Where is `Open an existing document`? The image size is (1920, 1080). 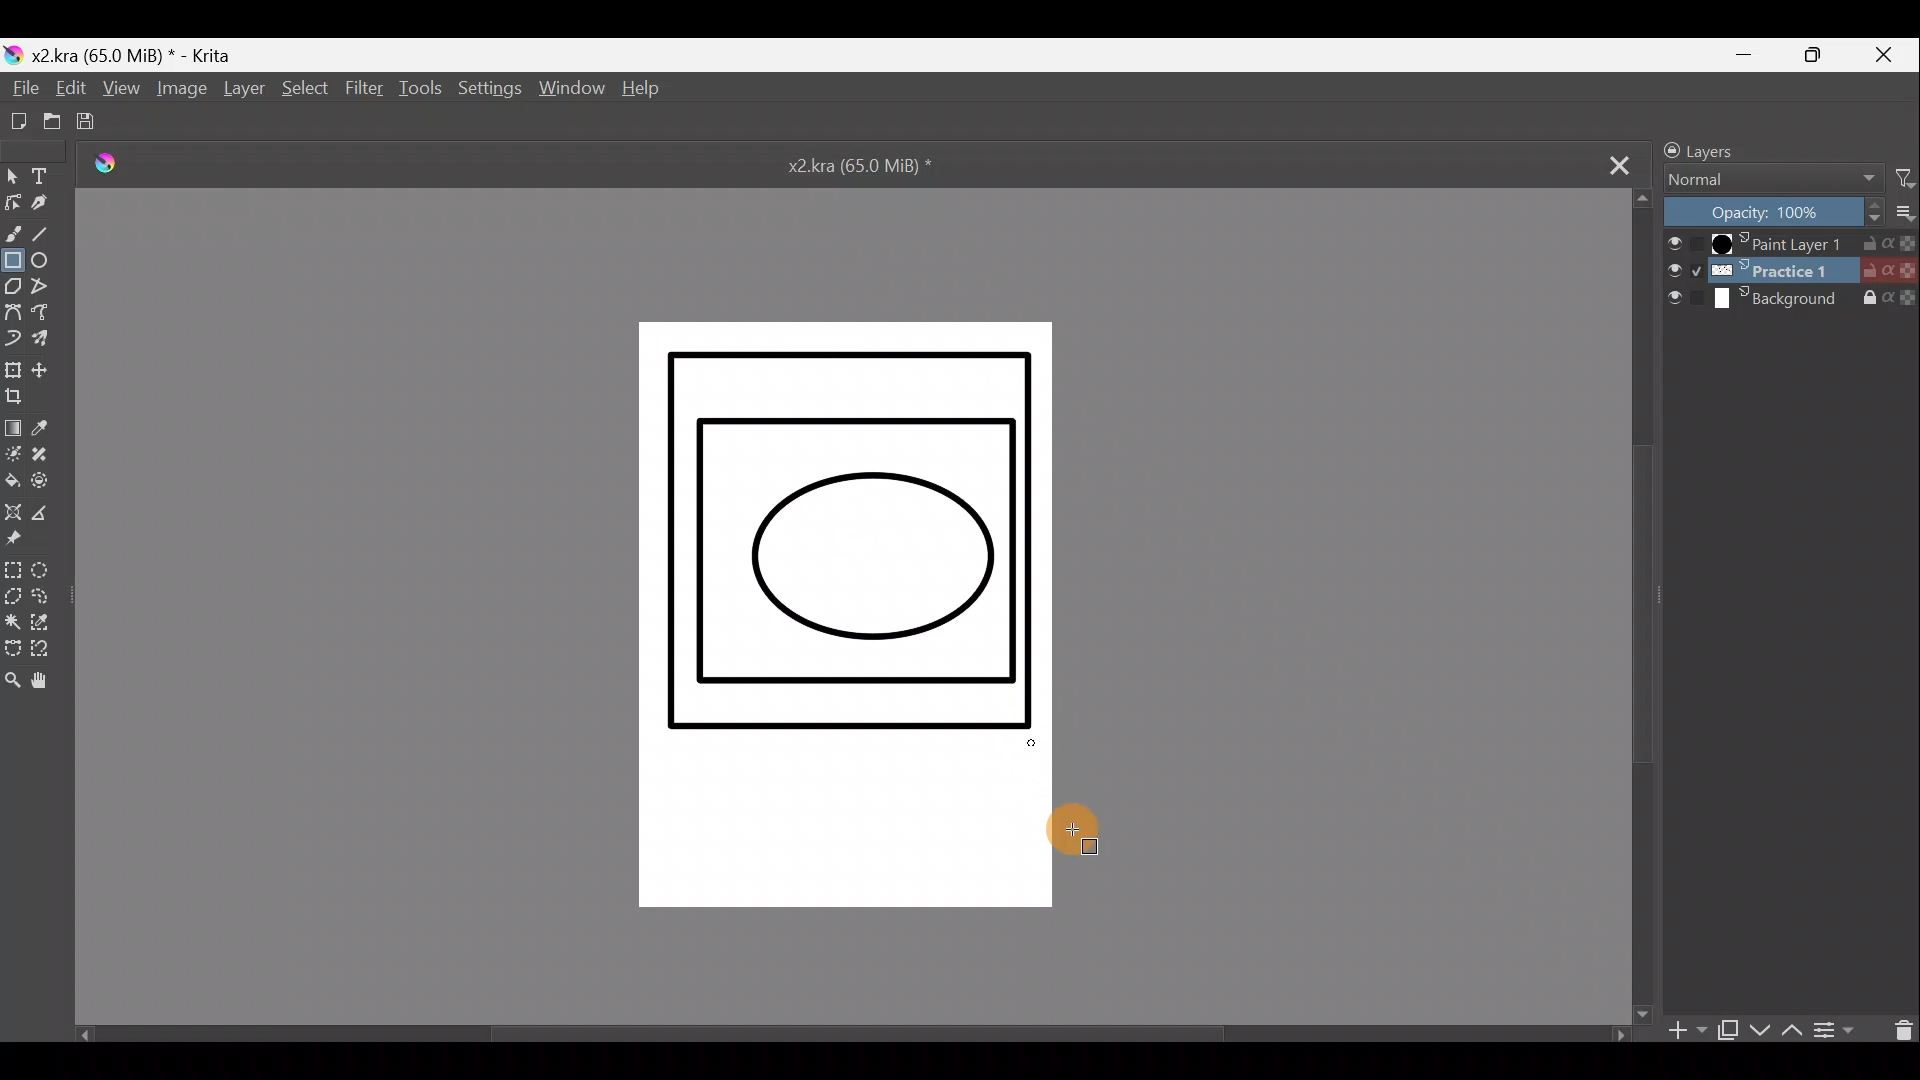 Open an existing document is located at coordinates (50, 123).